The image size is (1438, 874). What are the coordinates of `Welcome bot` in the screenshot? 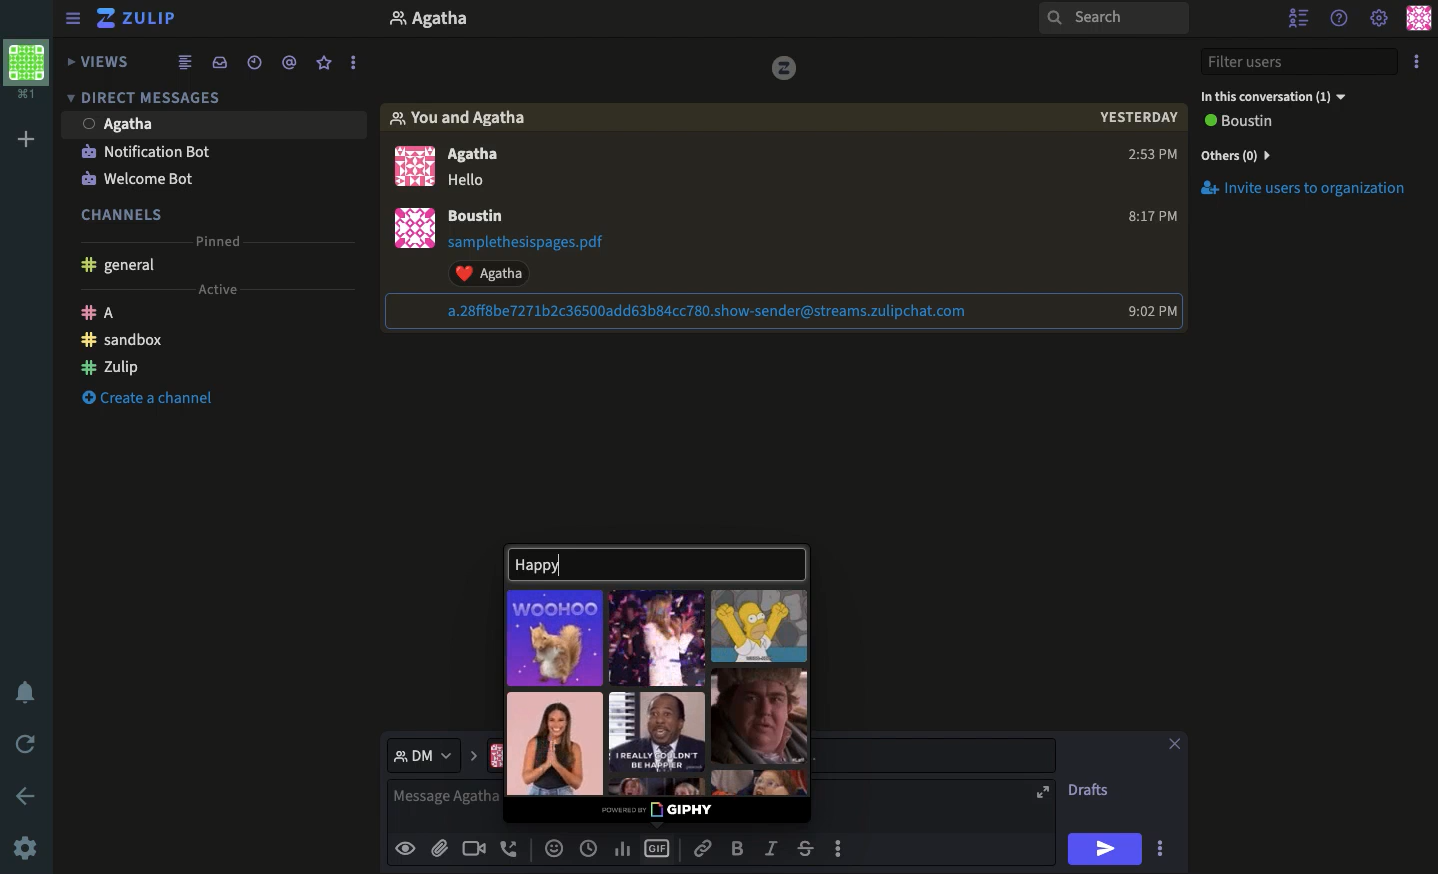 It's located at (147, 177).